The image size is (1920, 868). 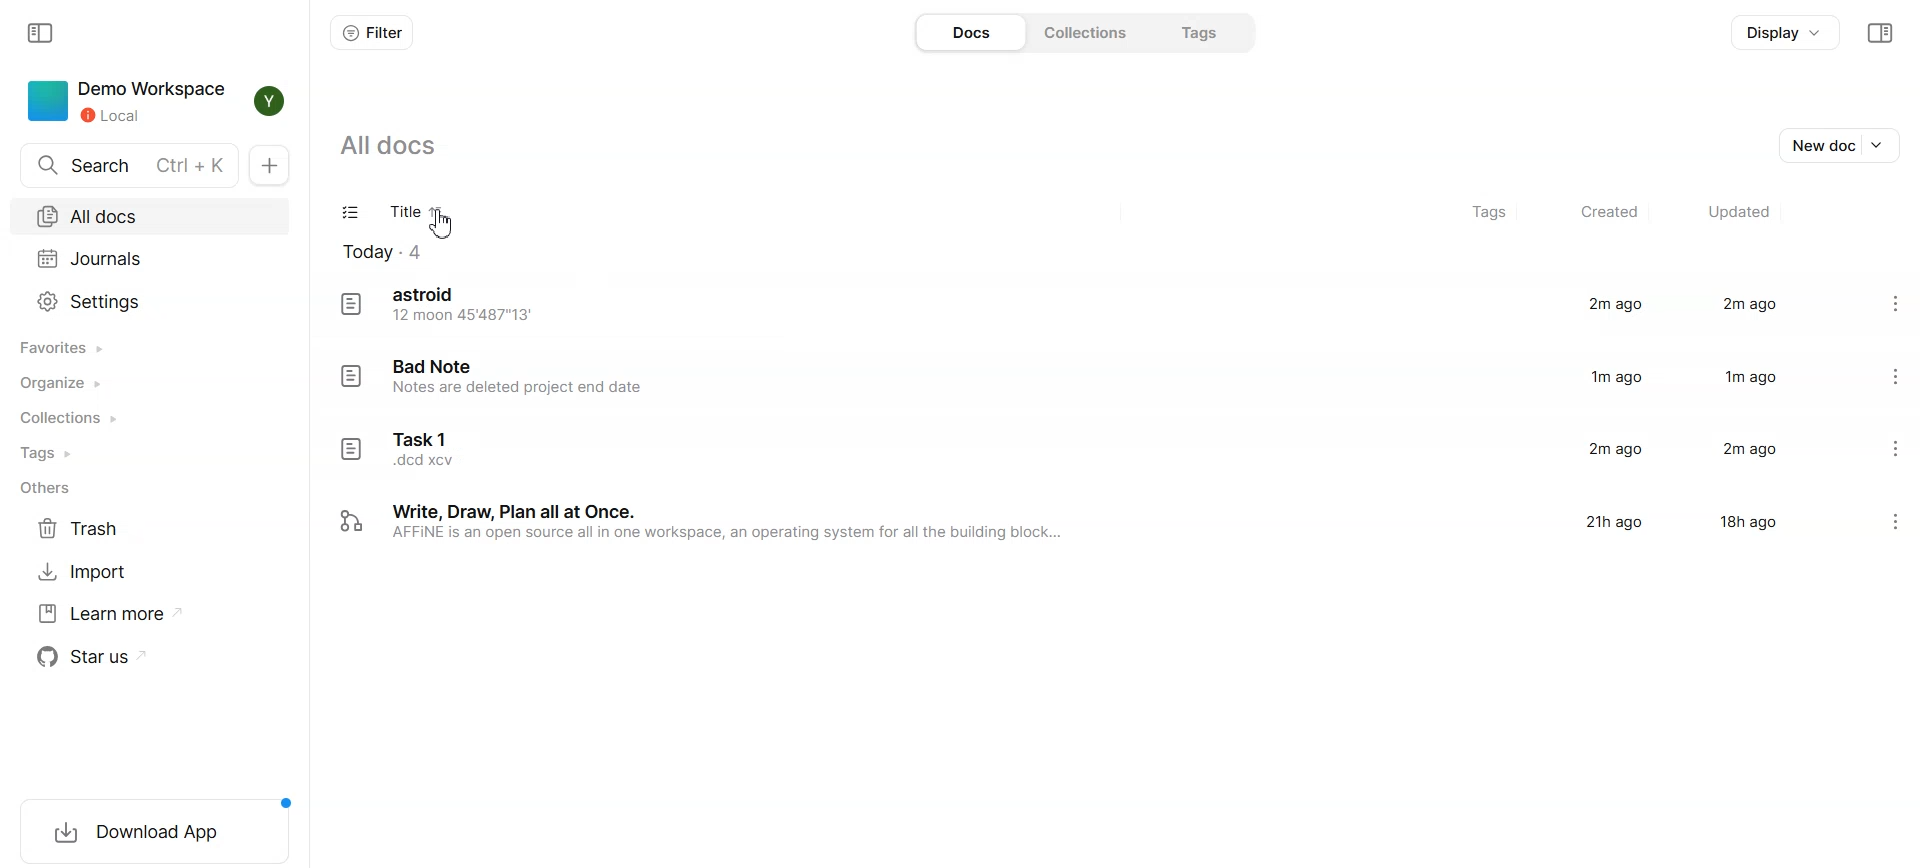 What do you see at coordinates (405, 213) in the screenshot?
I see `Title` at bounding box center [405, 213].